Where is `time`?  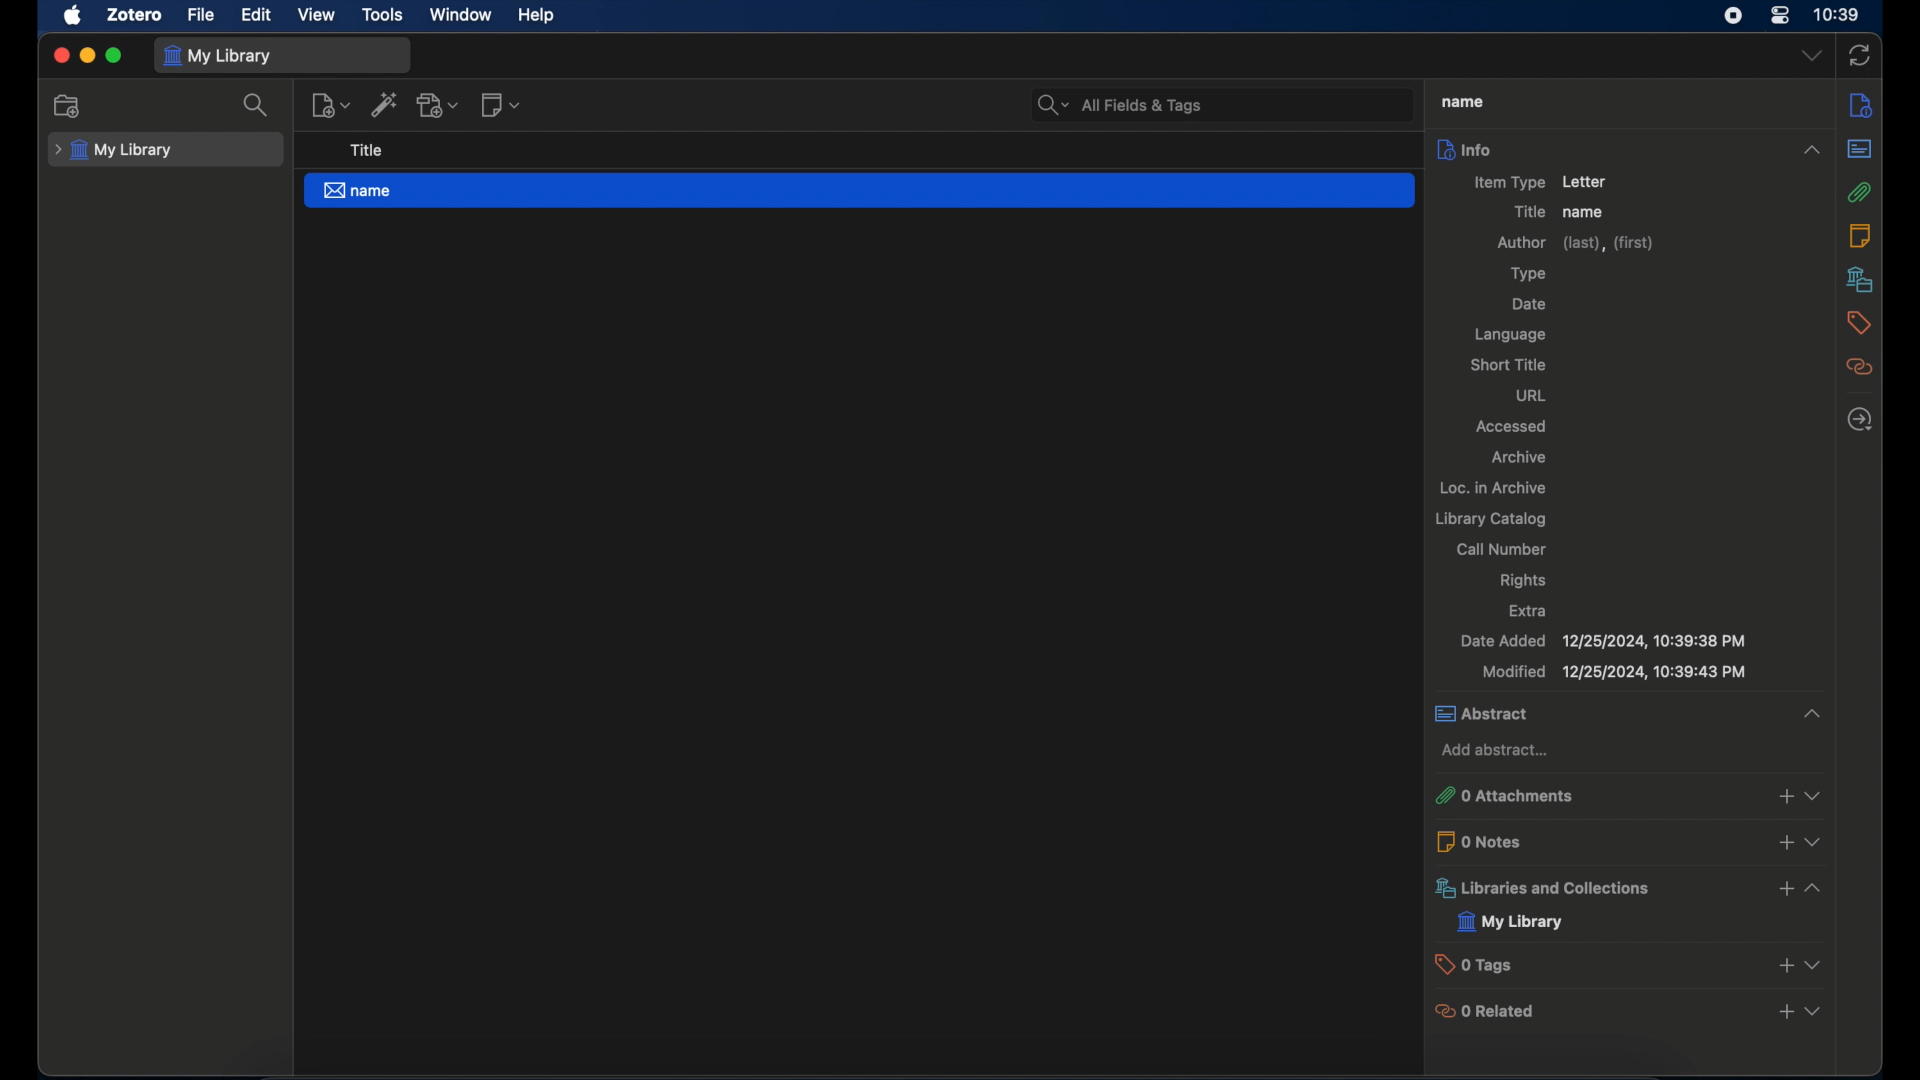
time is located at coordinates (1837, 15).